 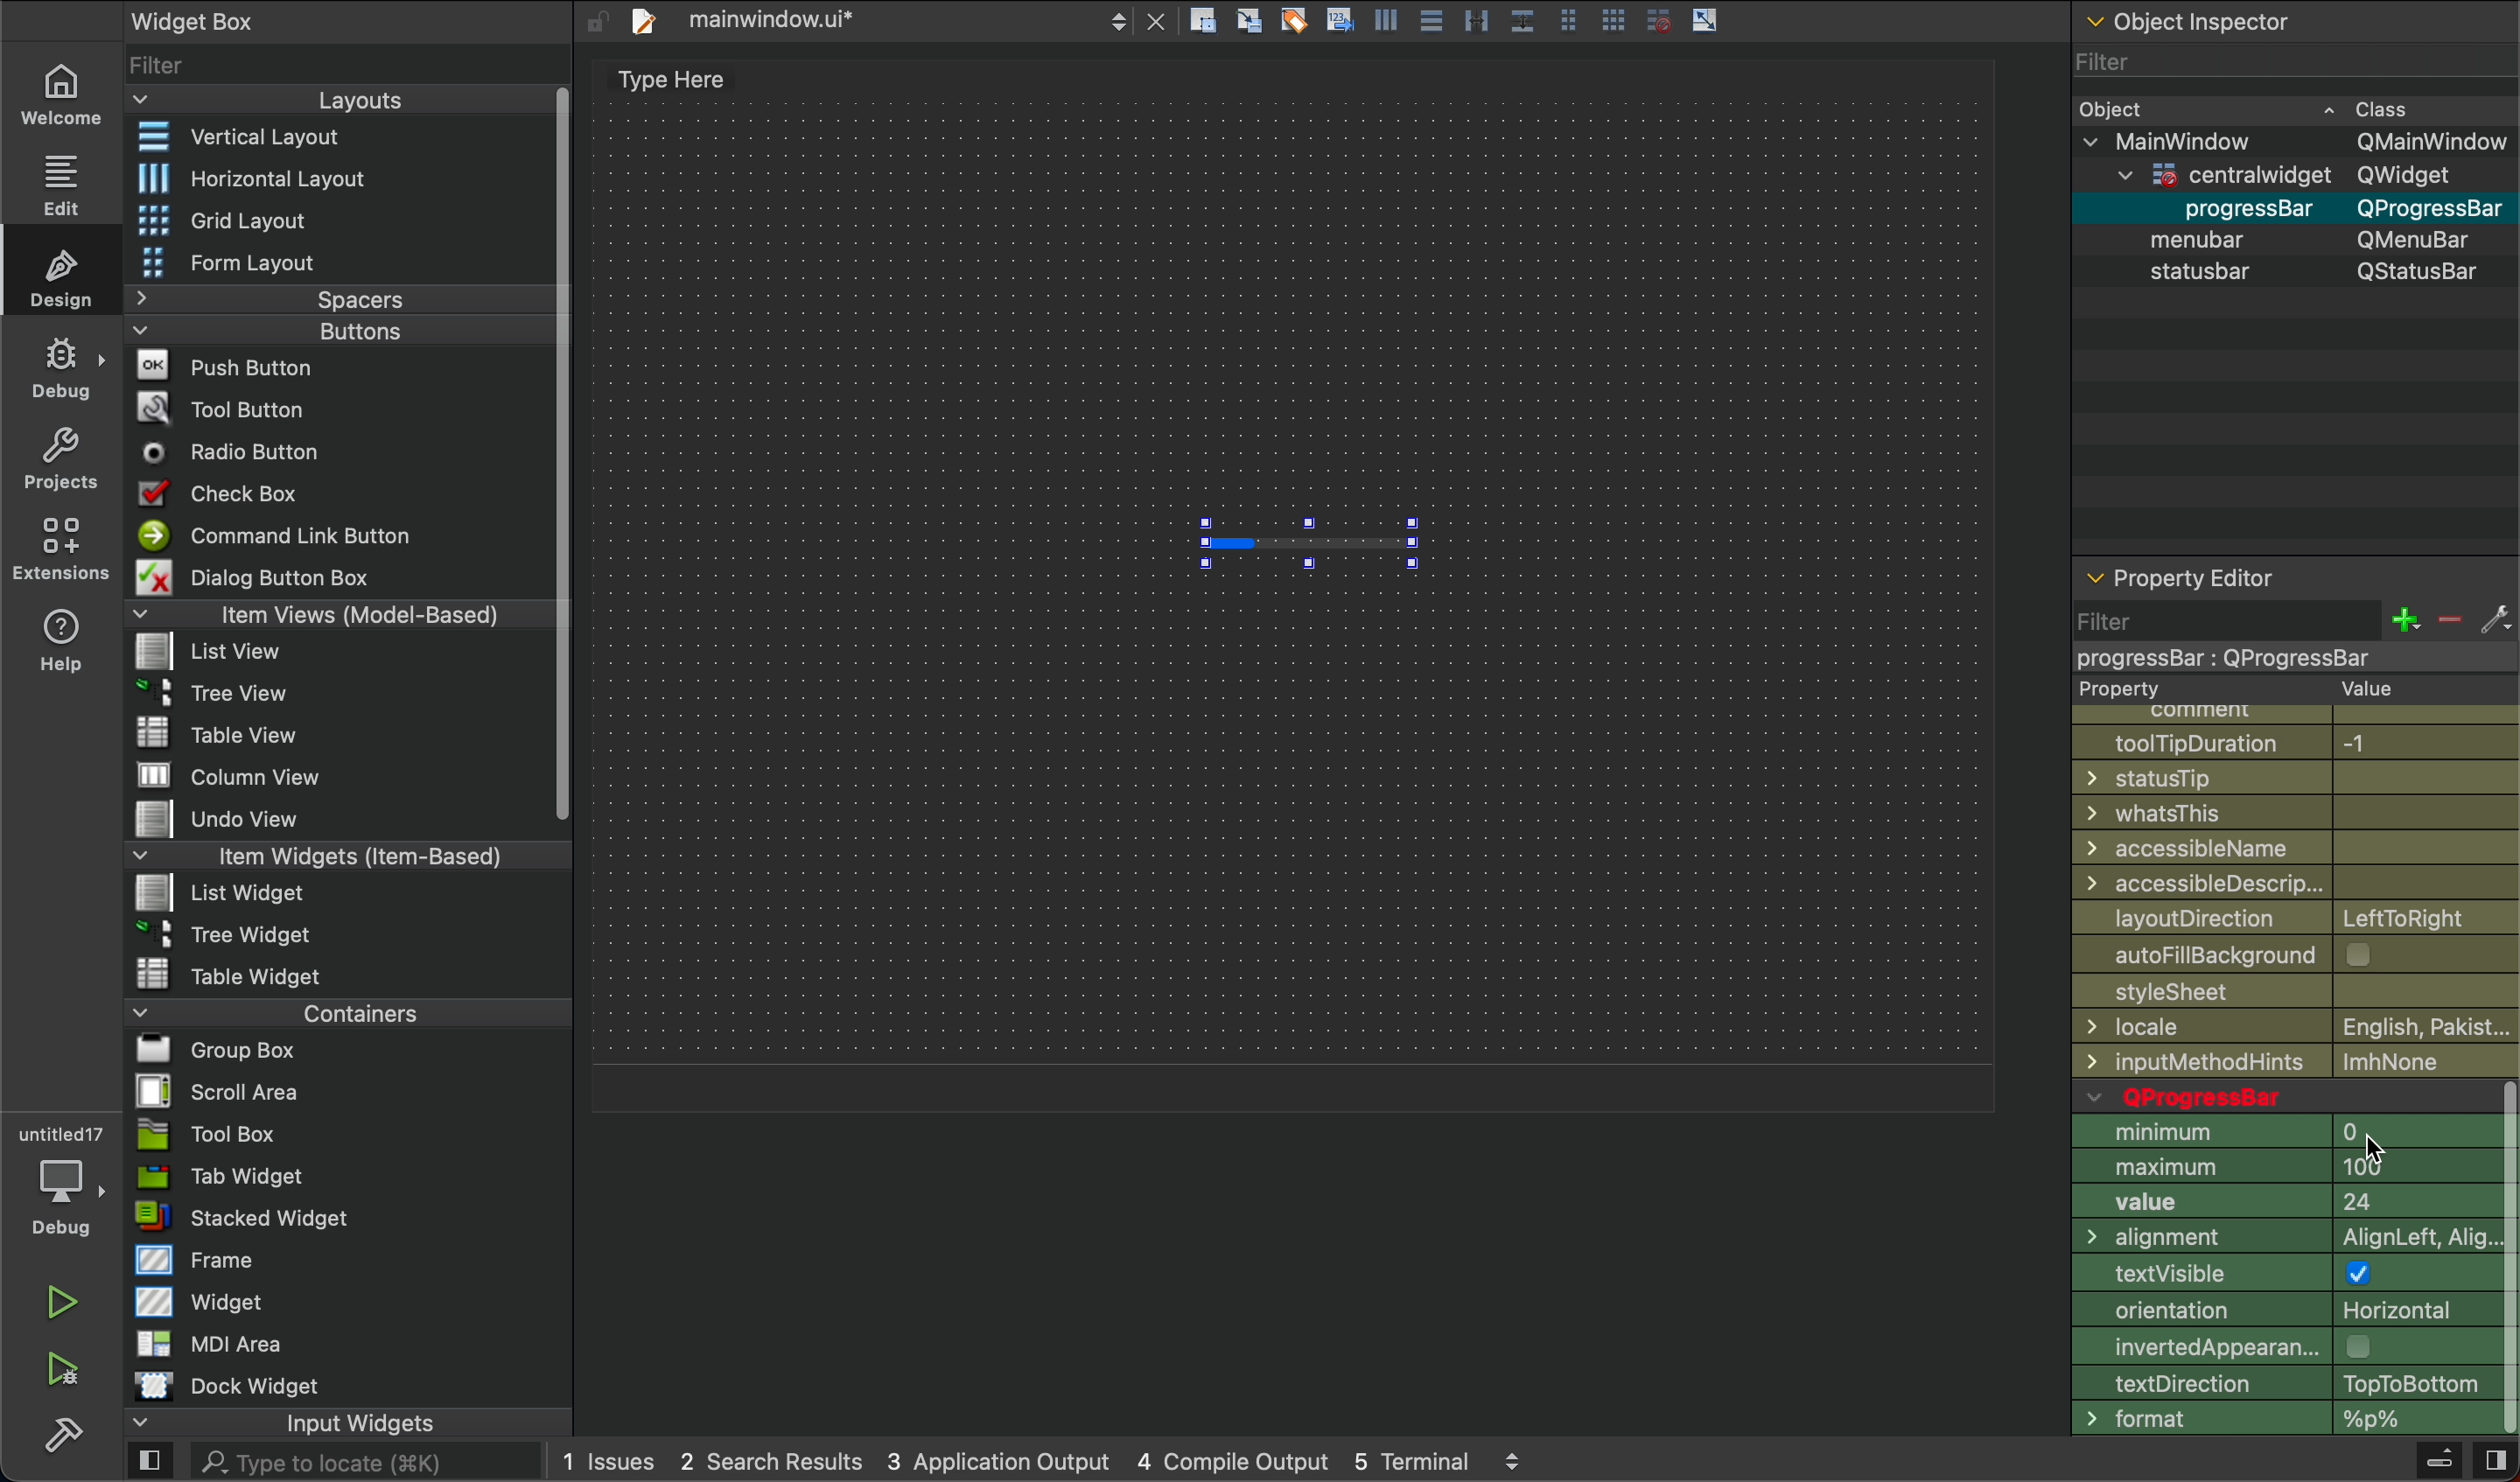 I want to click on Frame, so click(x=197, y=1259).